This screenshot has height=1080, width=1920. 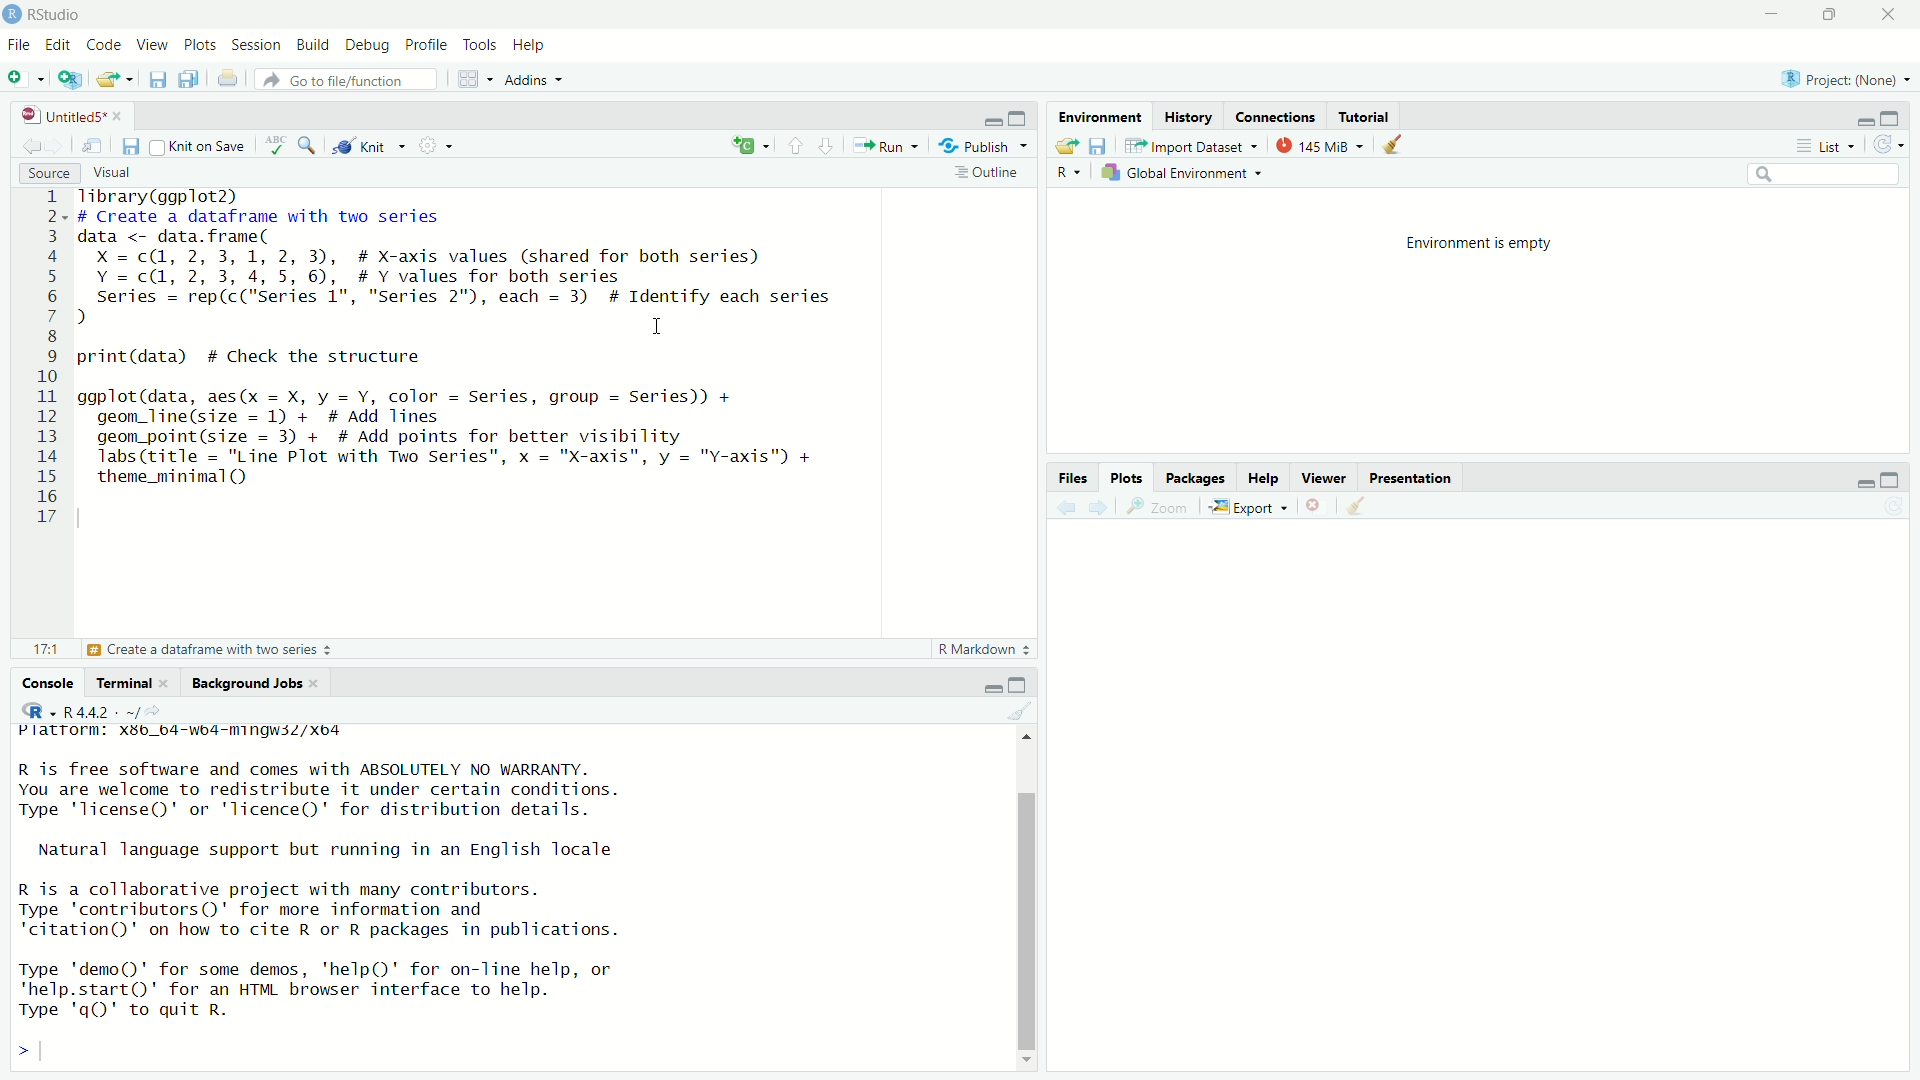 What do you see at coordinates (1261, 477) in the screenshot?
I see `Help` at bounding box center [1261, 477].